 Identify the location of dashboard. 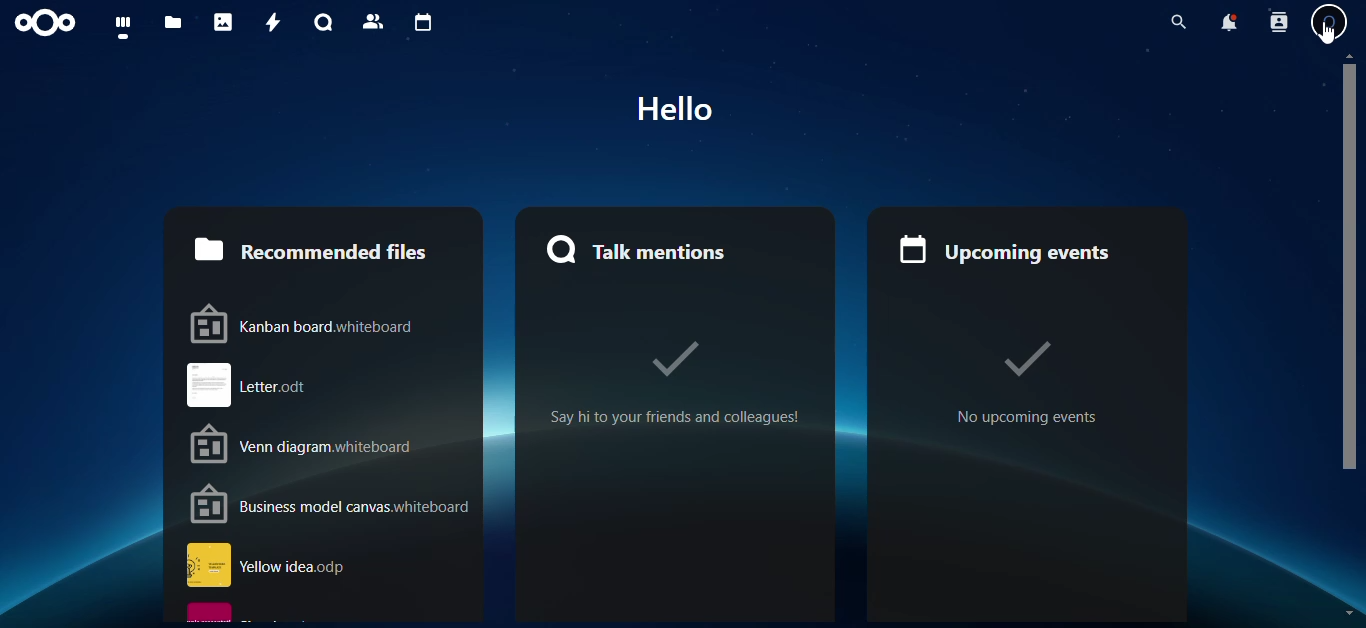
(117, 26).